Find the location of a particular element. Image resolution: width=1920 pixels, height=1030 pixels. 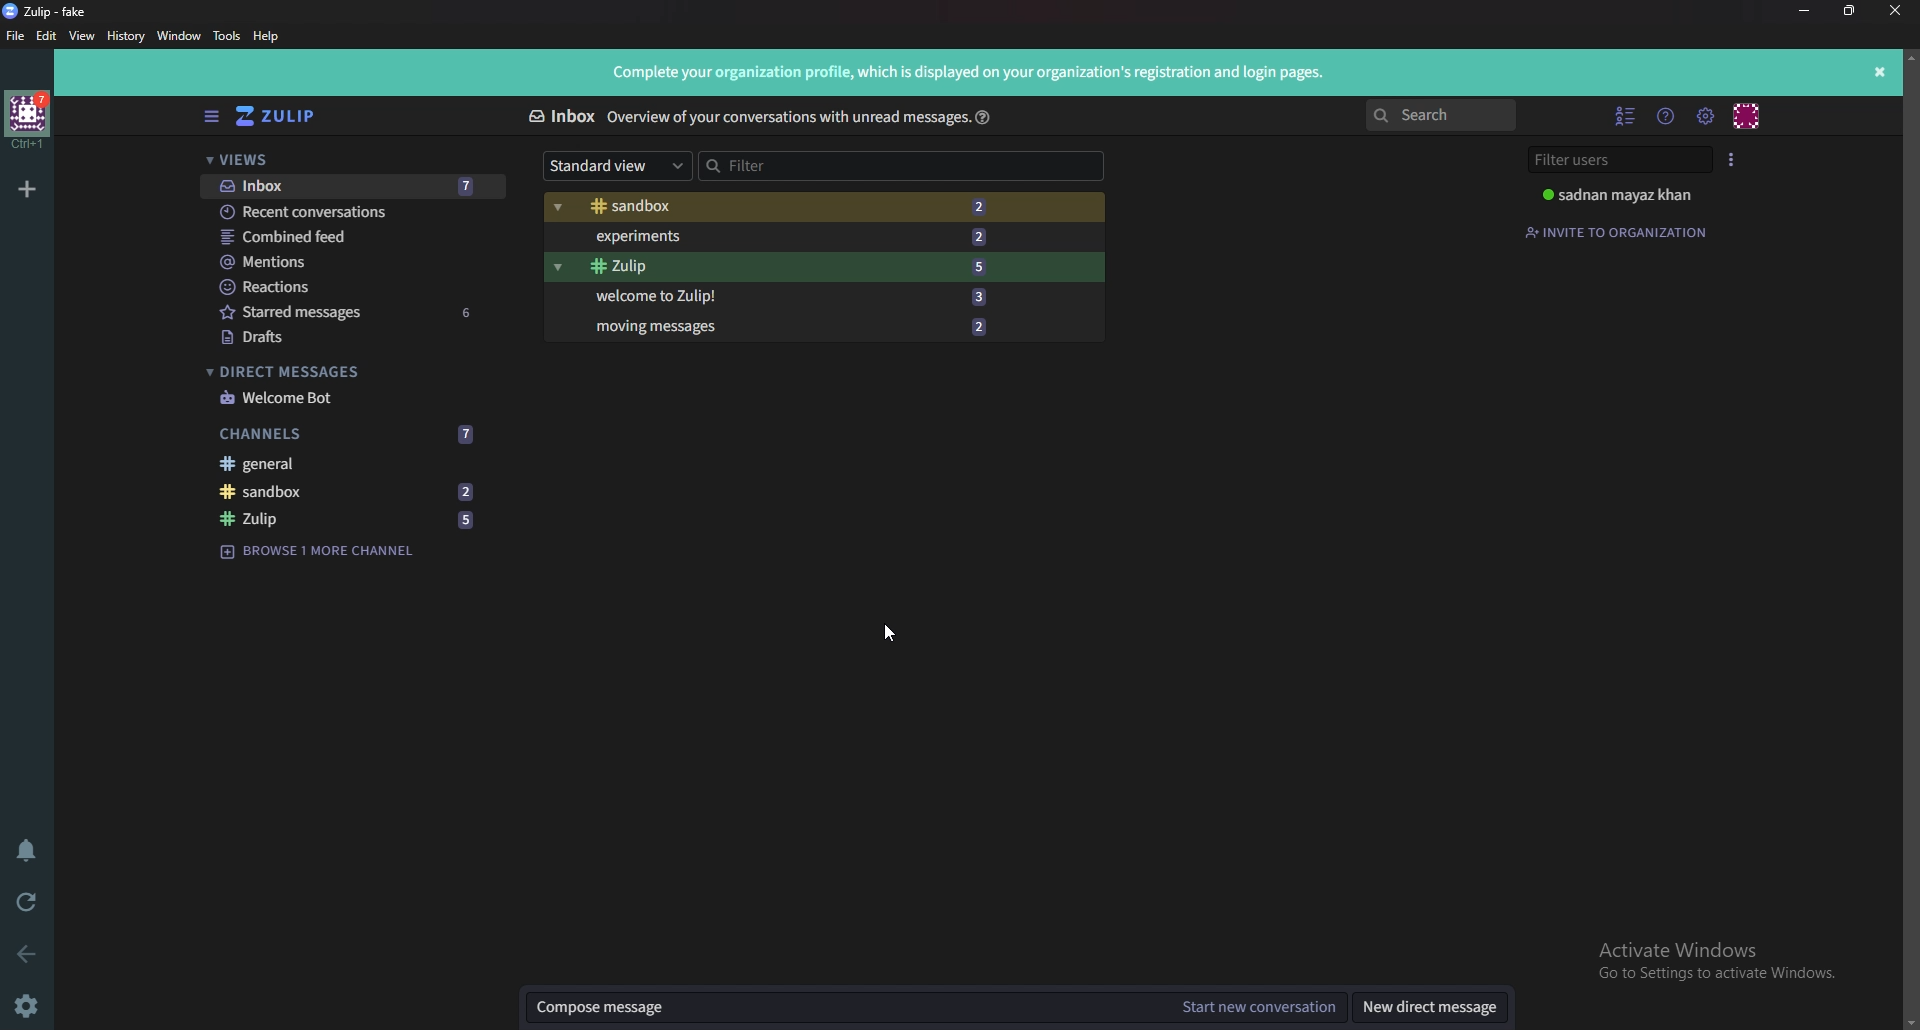

Tools is located at coordinates (225, 37).